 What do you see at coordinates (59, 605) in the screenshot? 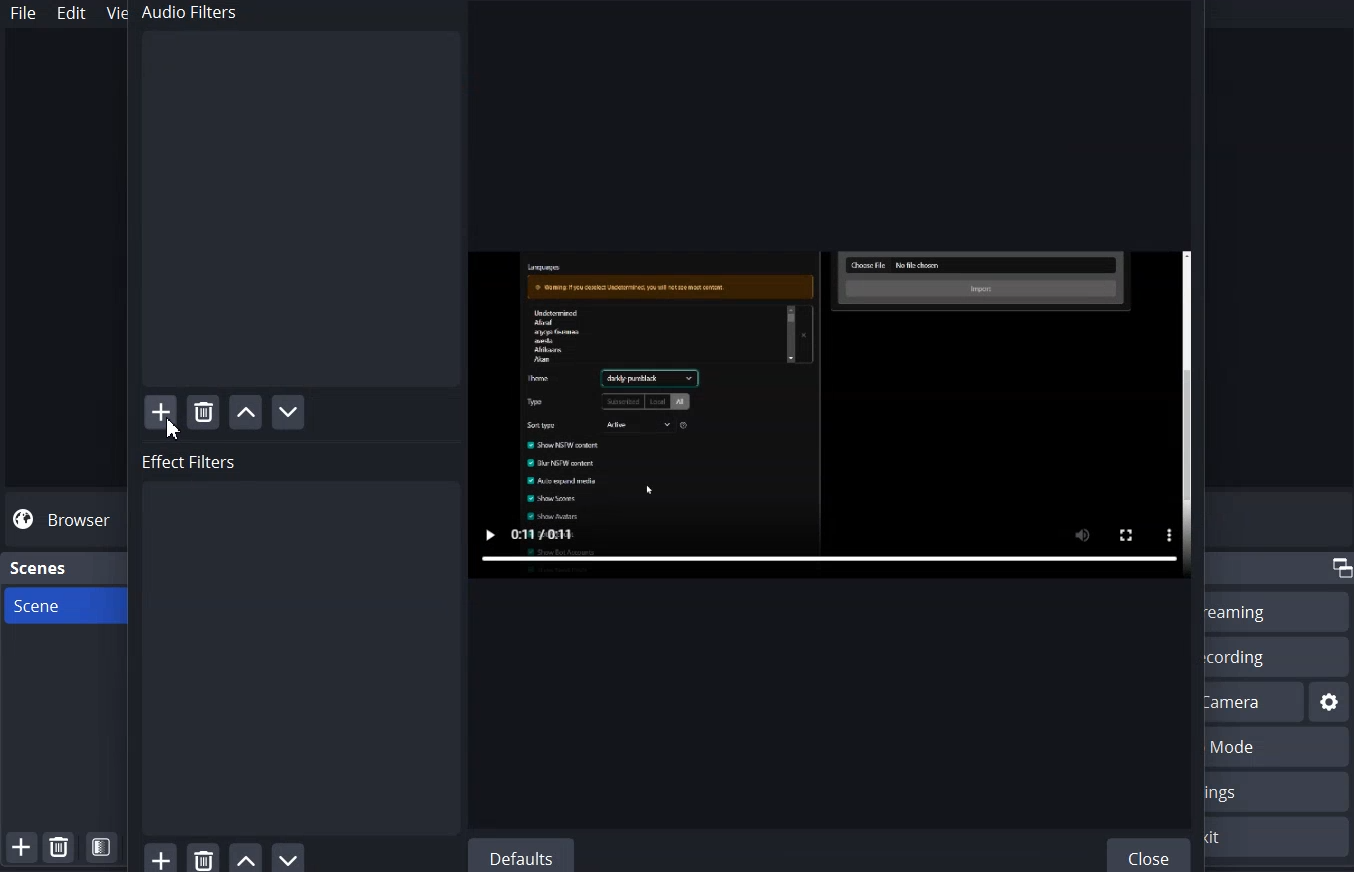
I see `Scene` at bounding box center [59, 605].